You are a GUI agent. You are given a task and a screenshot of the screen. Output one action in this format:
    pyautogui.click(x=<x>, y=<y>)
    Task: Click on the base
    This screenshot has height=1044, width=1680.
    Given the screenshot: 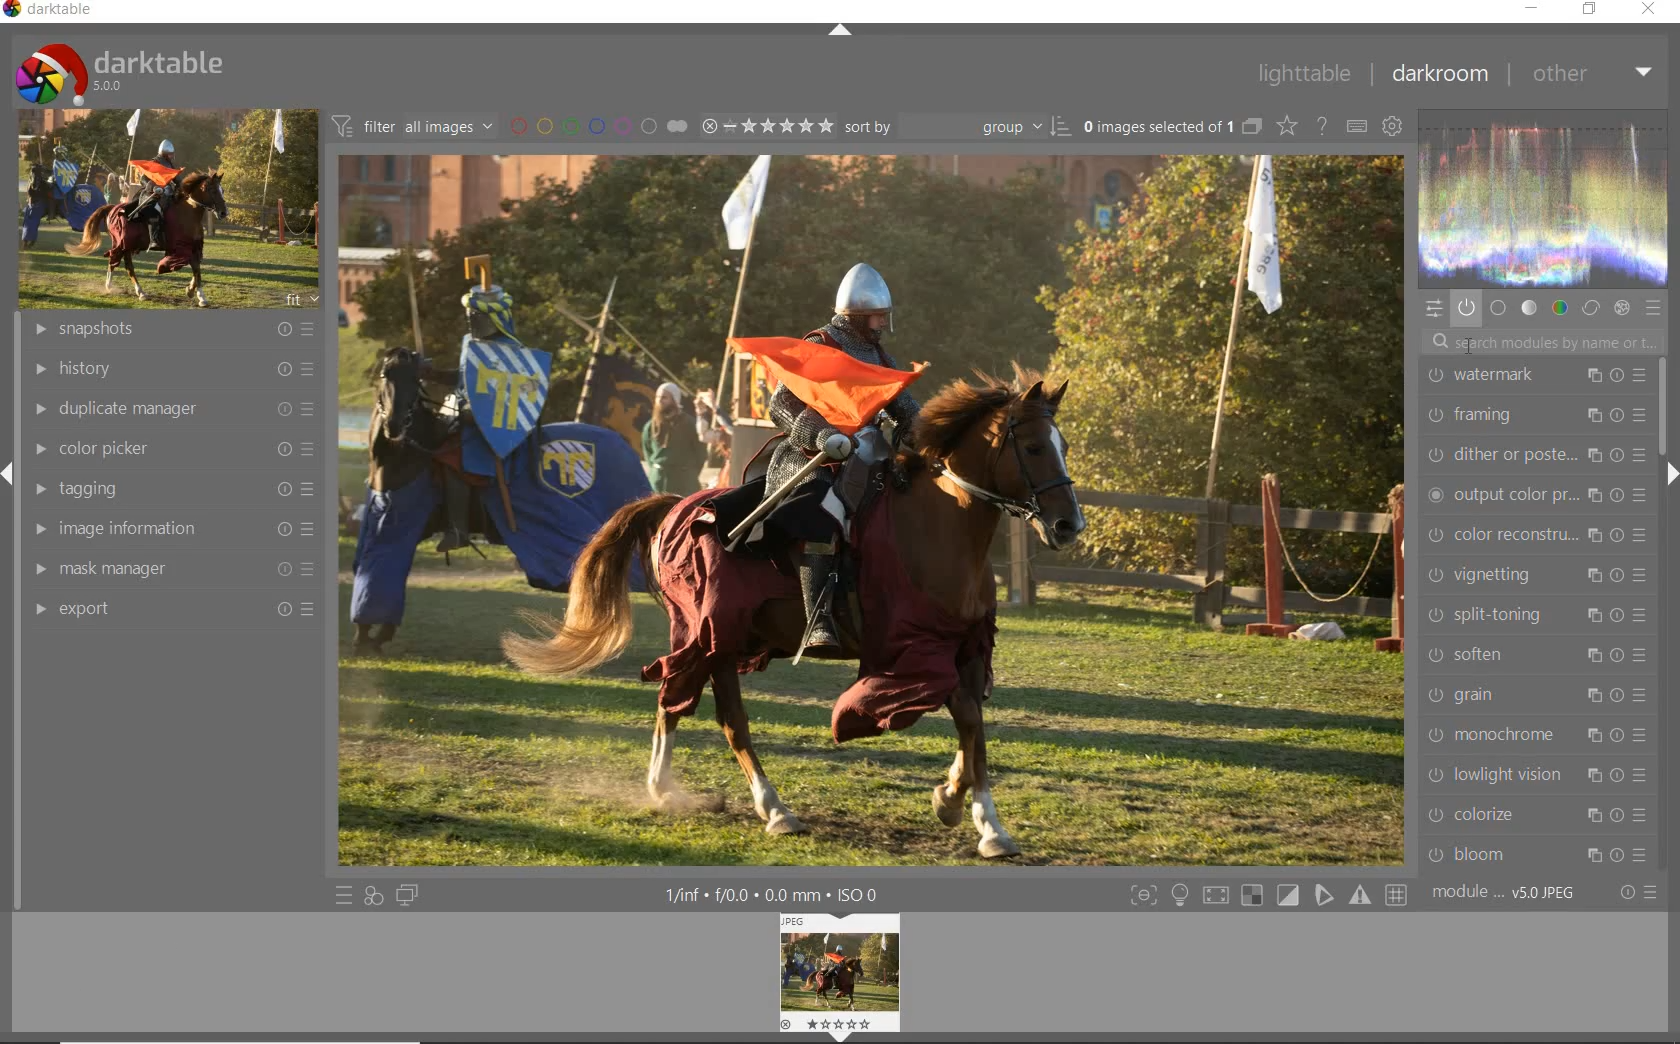 What is the action you would take?
    pyautogui.click(x=1498, y=309)
    